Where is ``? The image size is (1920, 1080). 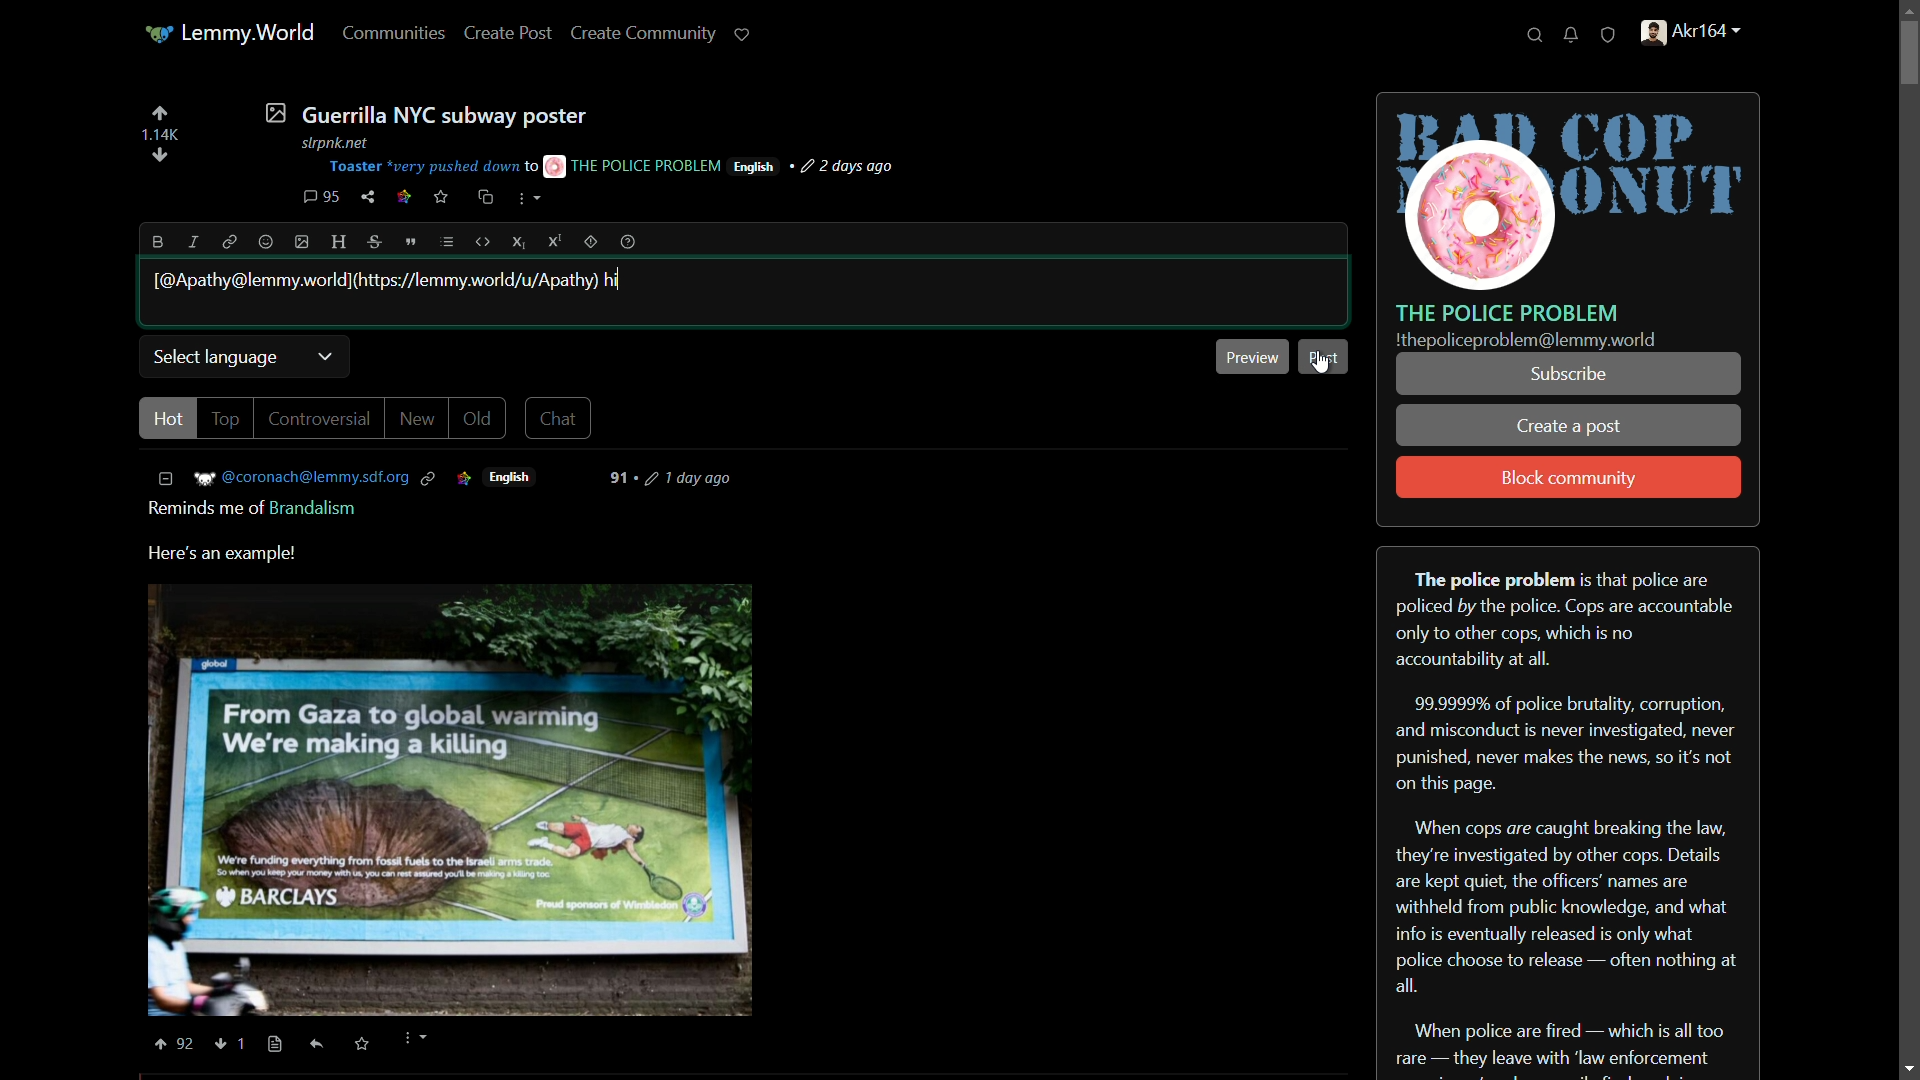
 is located at coordinates (318, 1044).